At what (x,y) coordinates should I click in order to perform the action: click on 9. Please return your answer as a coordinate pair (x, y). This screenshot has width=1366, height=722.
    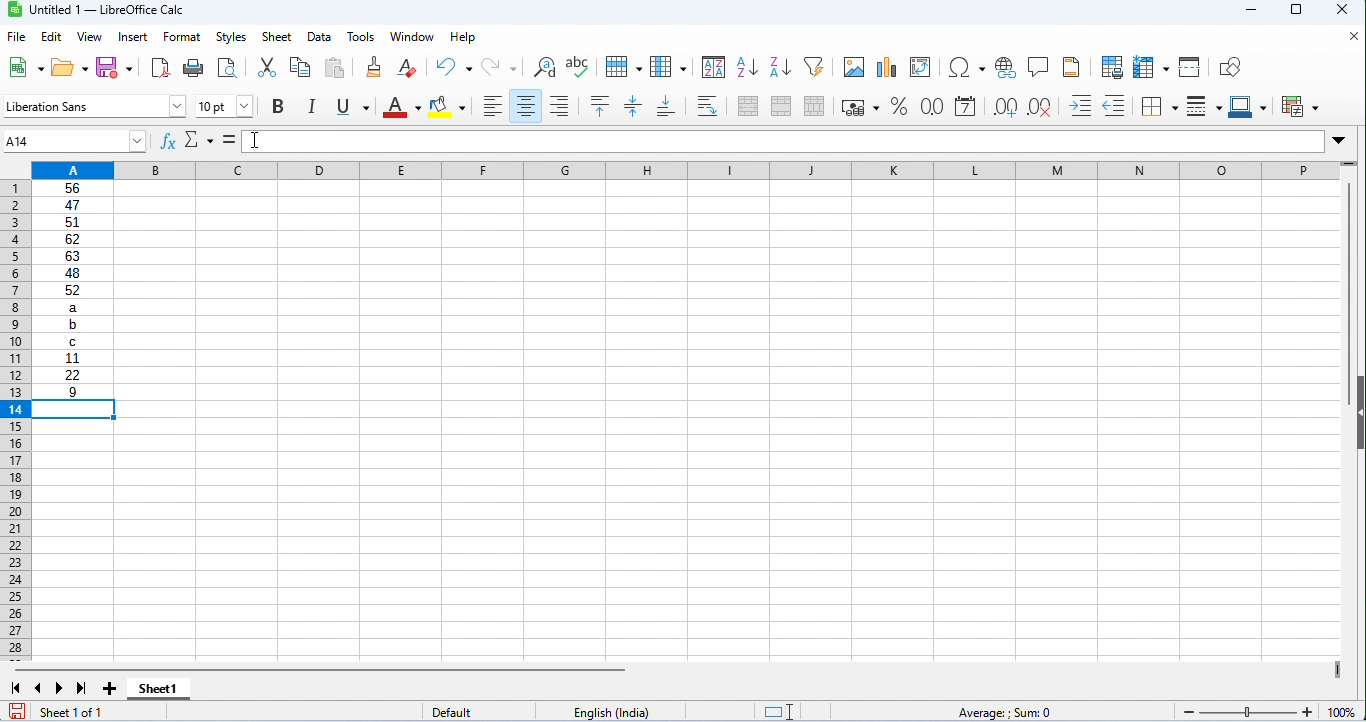
    Looking at the image, I should click on (73, 391).